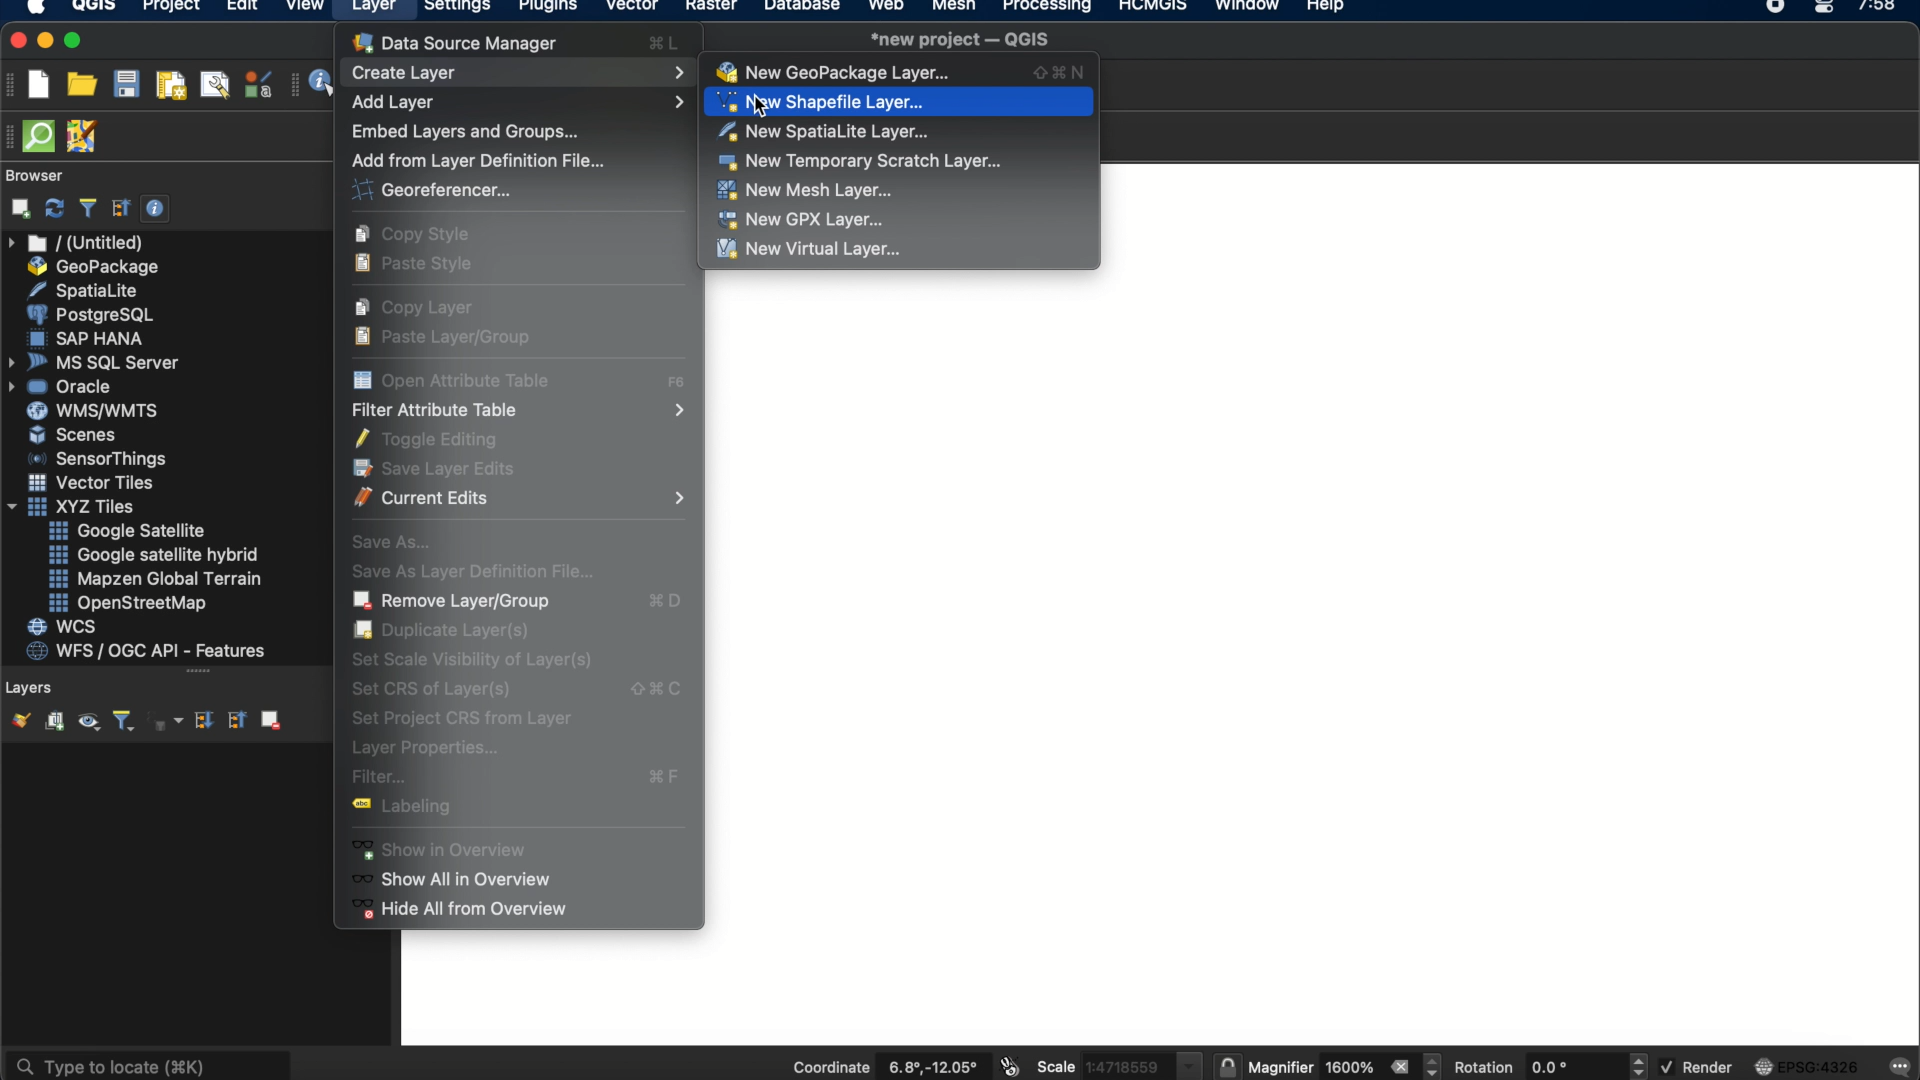  I want to click on workspace, so click(1310, 660).